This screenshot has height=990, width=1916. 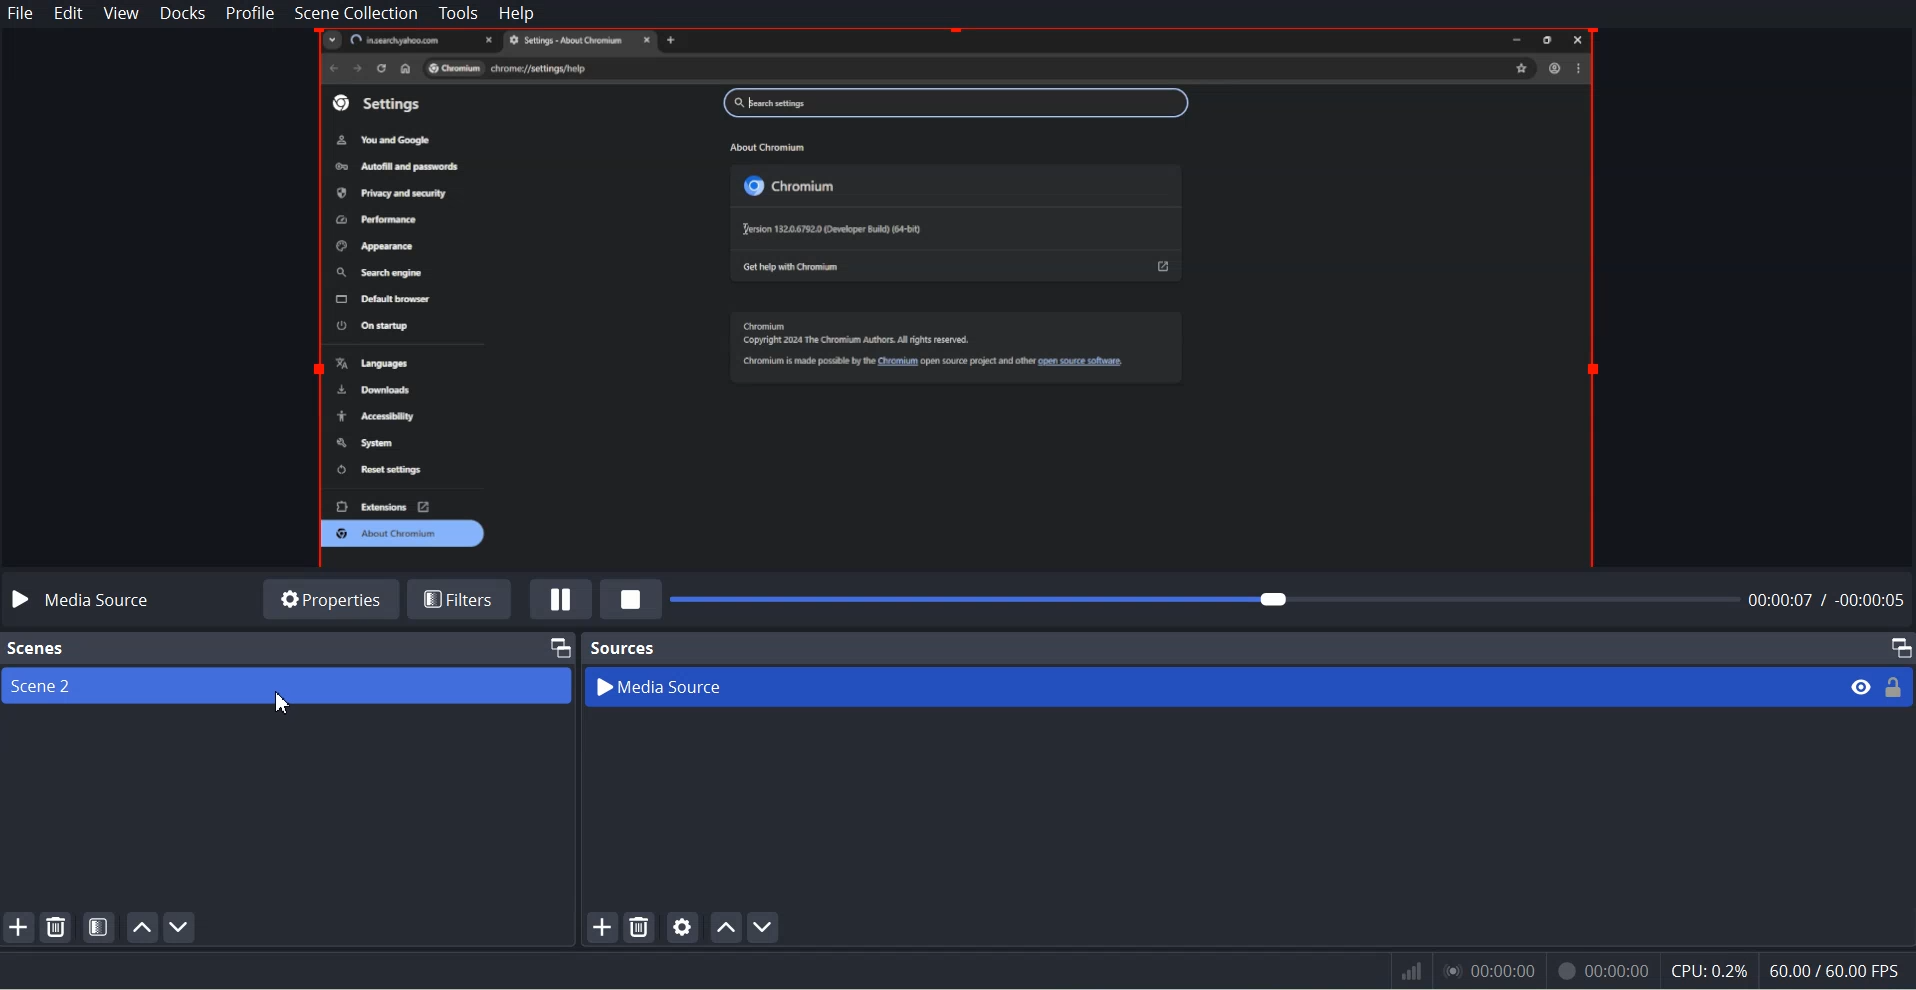 What do you see at coordinates (621, 648) in the screenshot?
I see `Sources` at bounding box center [621, 648].